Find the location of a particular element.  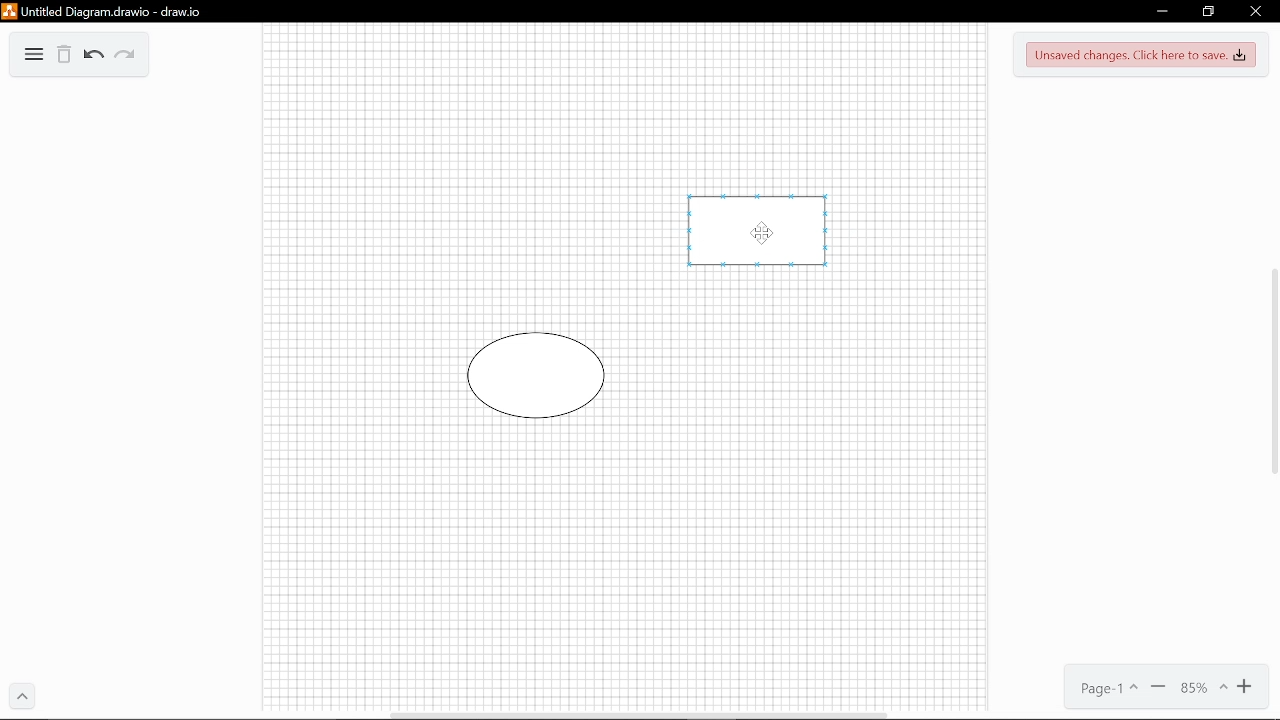

Delete is located at coordinates (64, 57).